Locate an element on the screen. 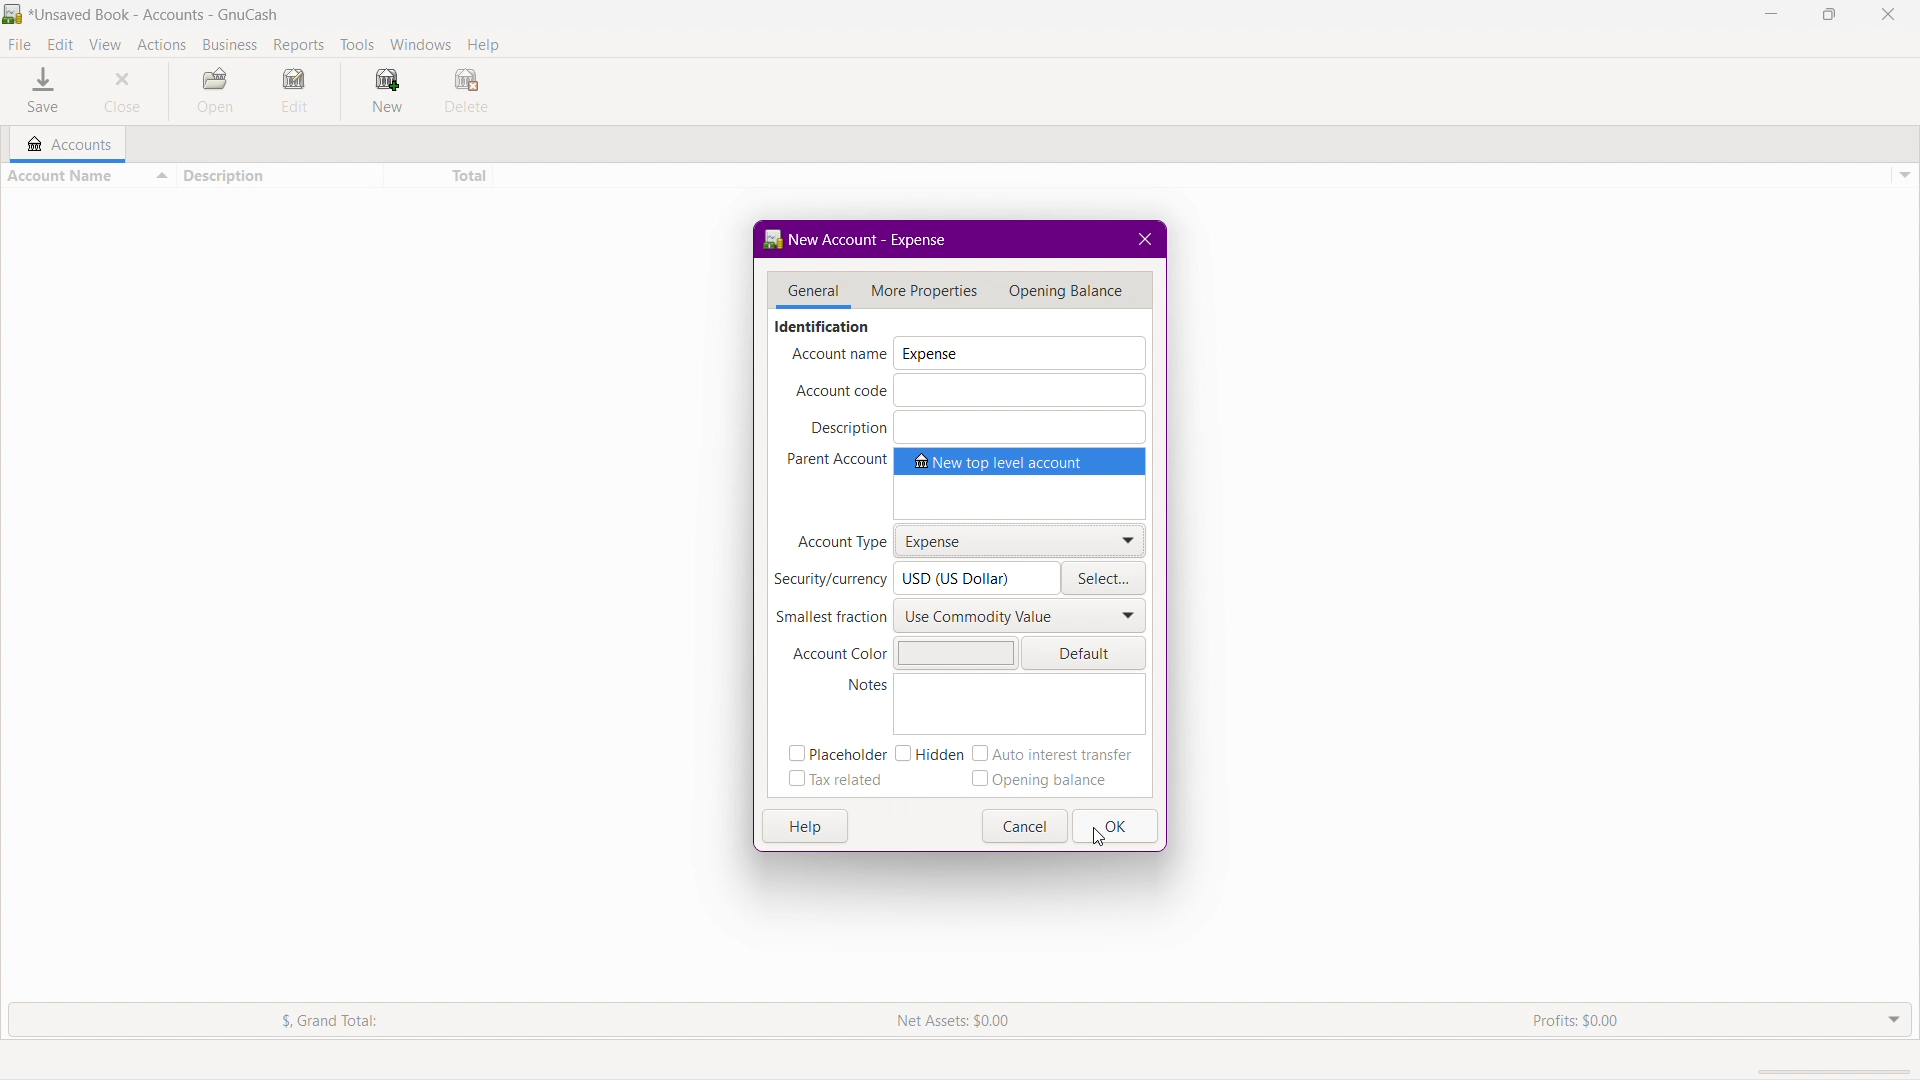 The height and width of the screenshot is (1080, 1920). Security/Currency is located at coordinates (914, 578).